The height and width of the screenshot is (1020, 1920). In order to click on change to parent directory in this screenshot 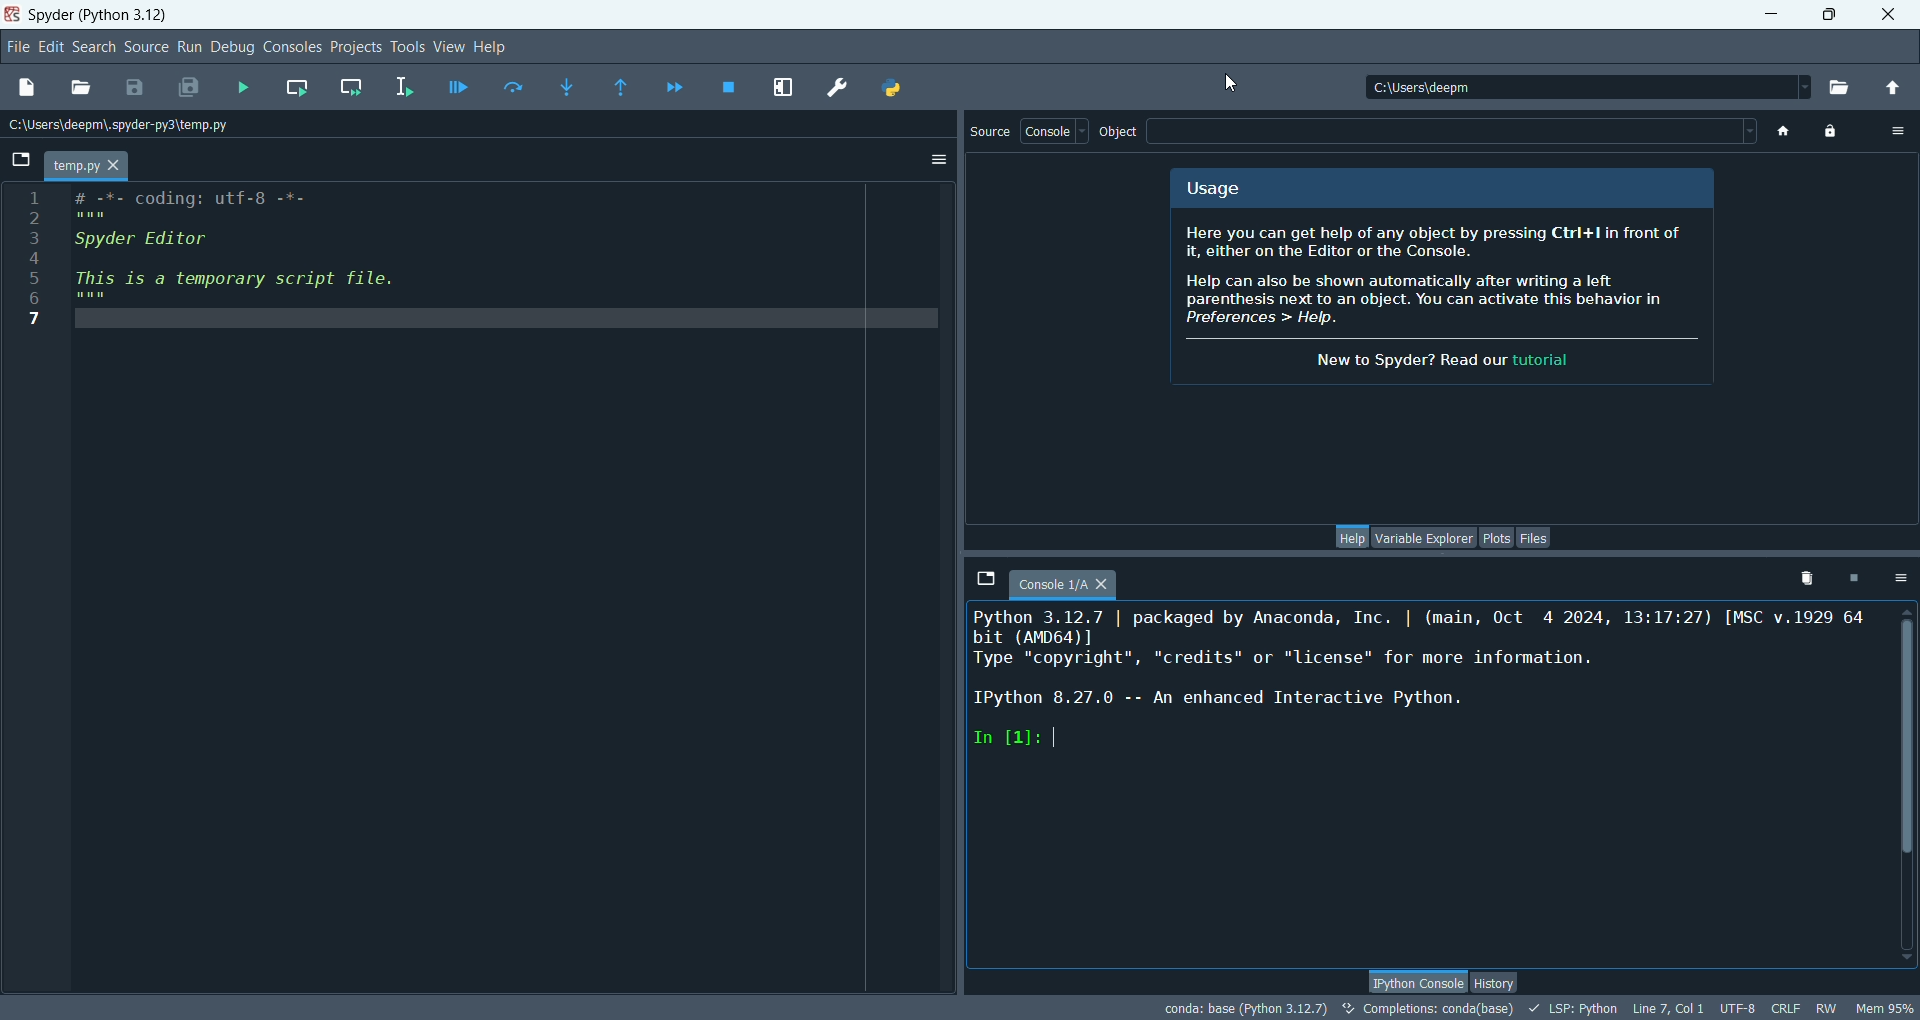, I will do `click(1892, 82)`.